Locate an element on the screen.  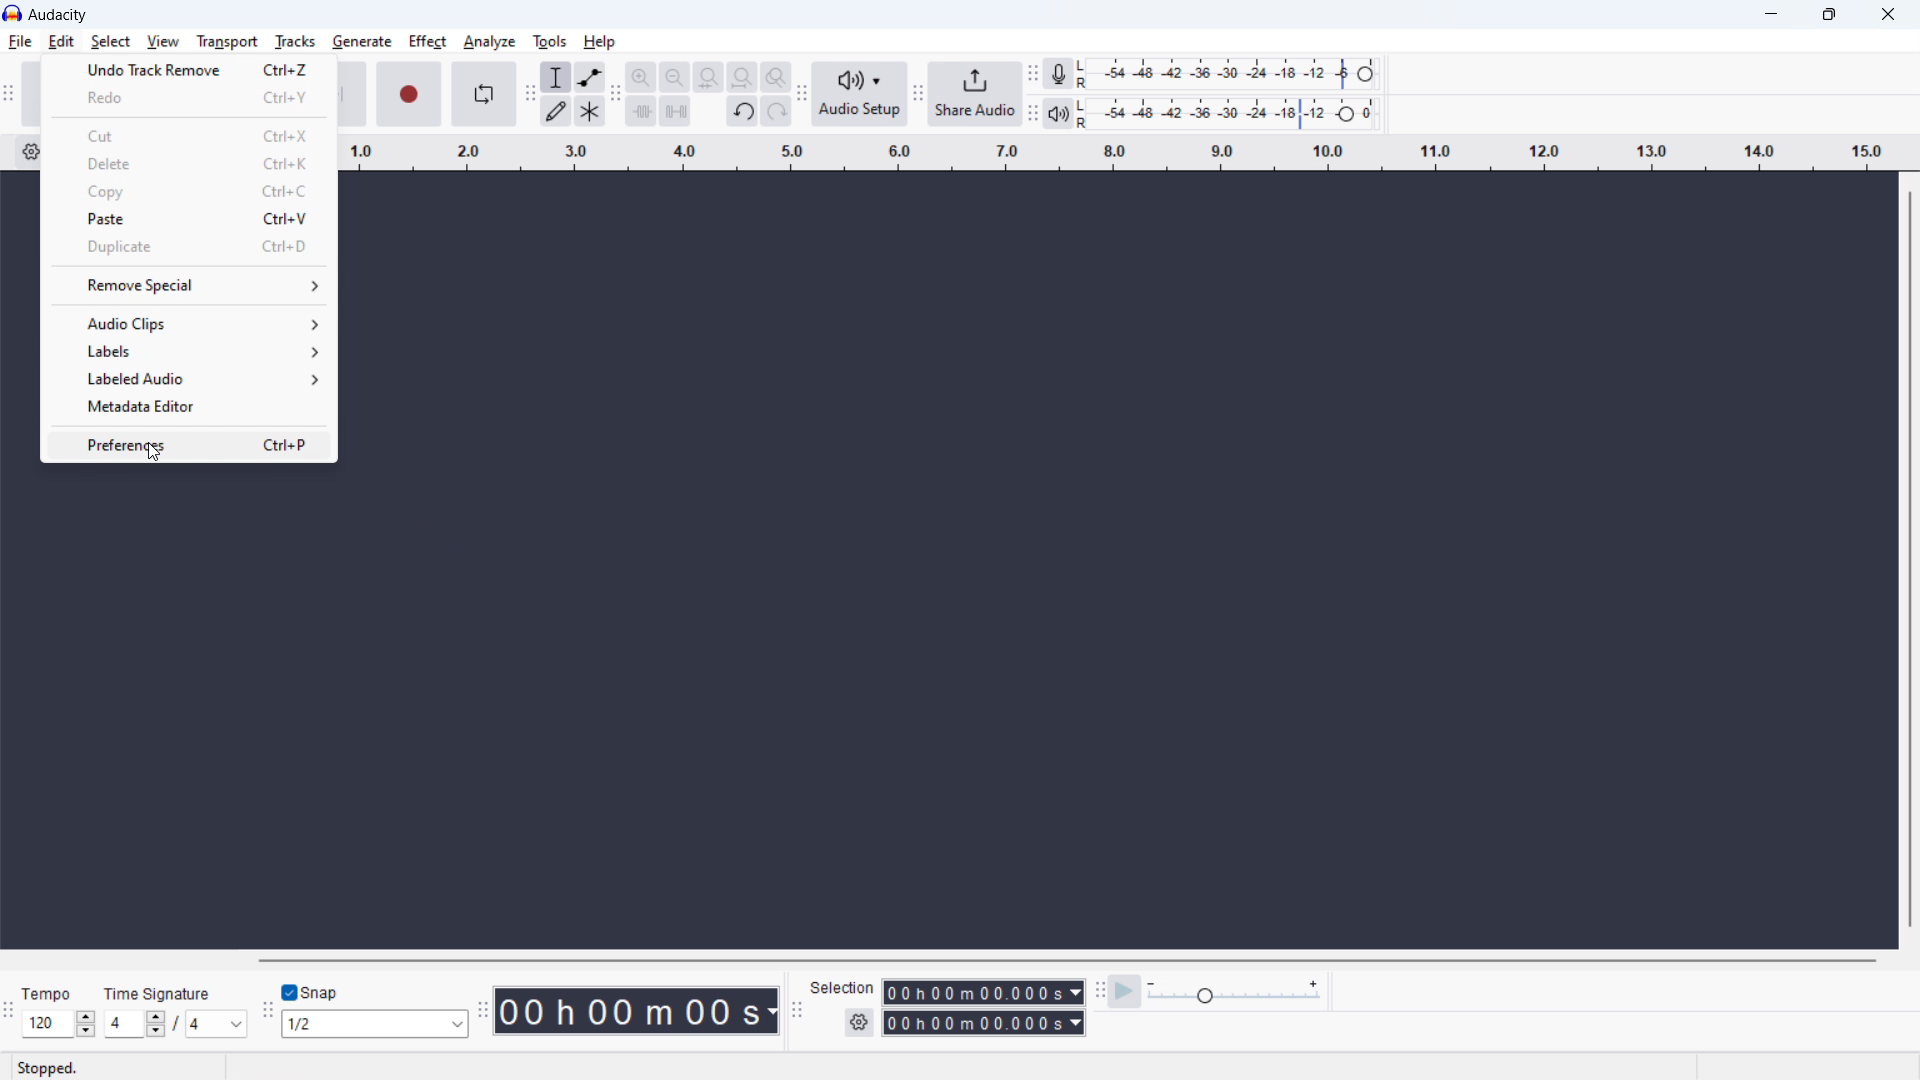
Selection is located at coordinates (842, 987).